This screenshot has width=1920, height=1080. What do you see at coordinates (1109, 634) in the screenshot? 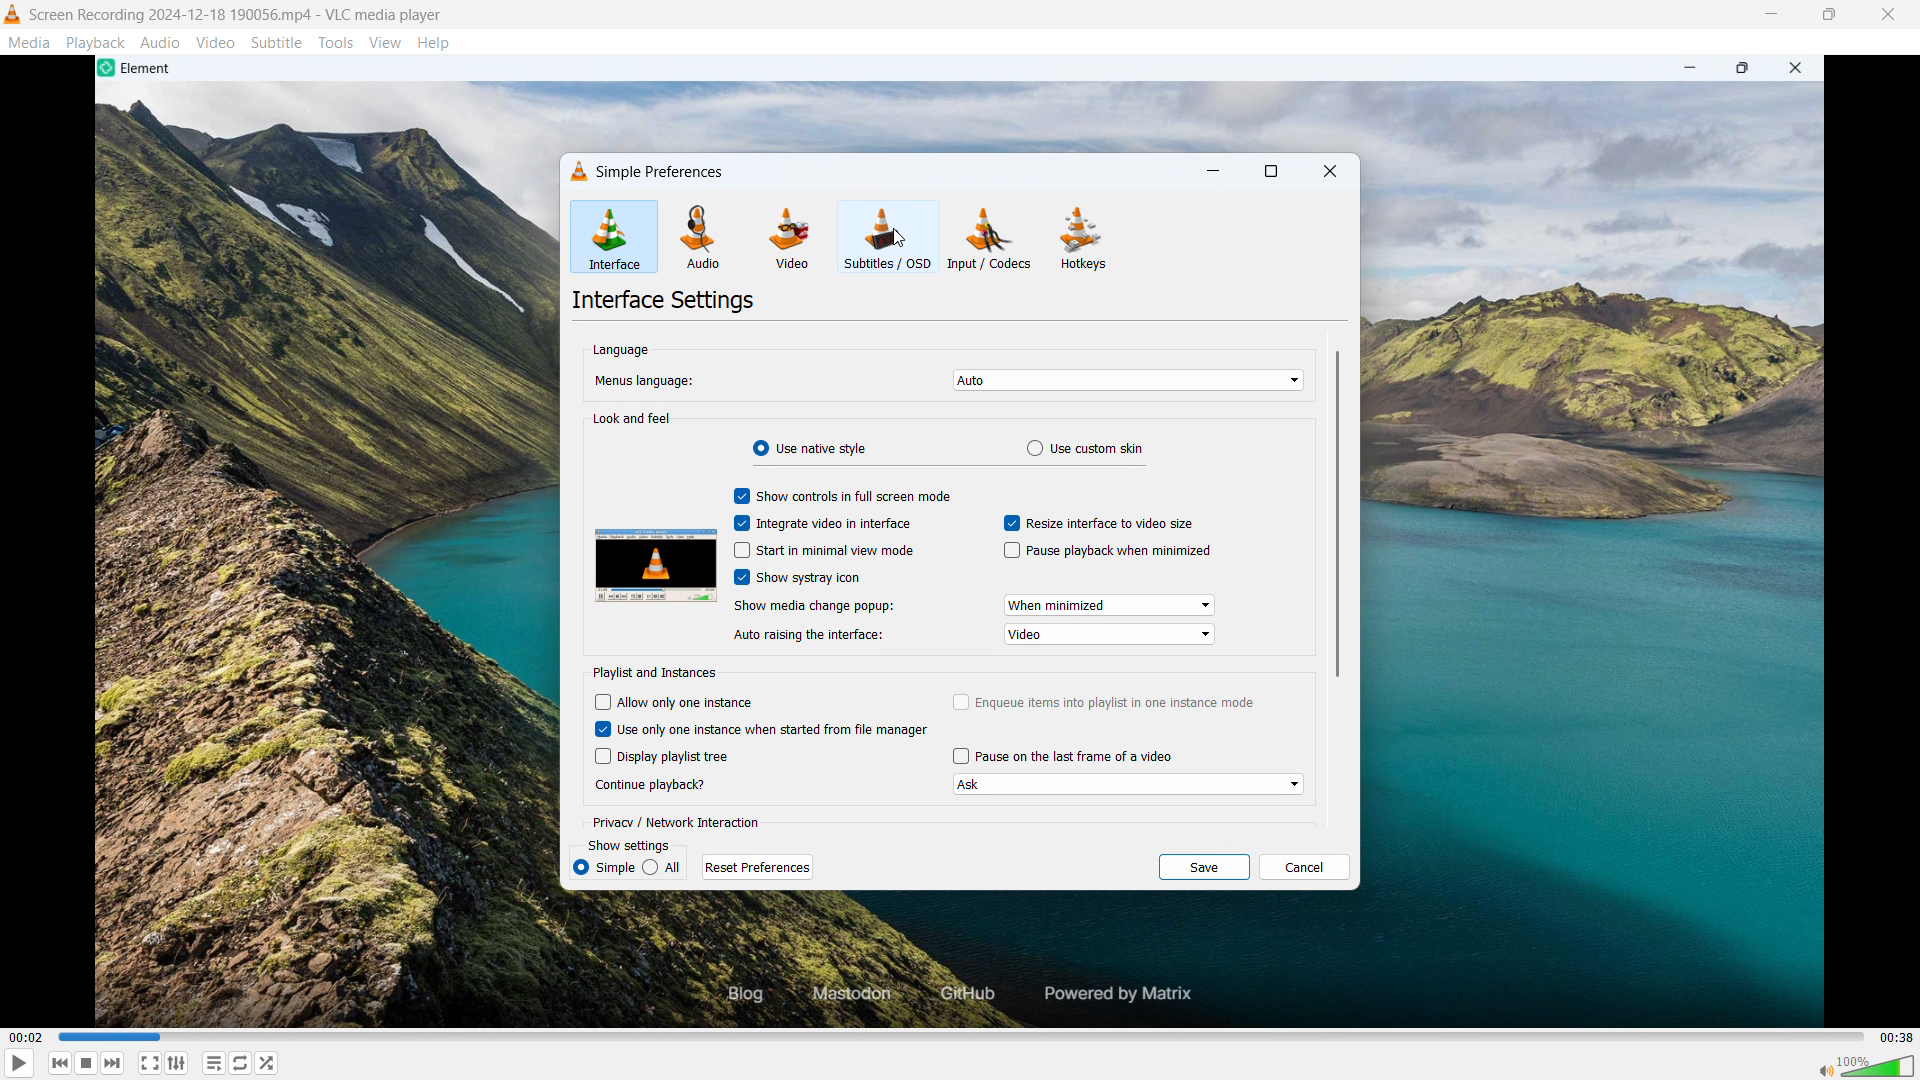
I see `auto raising the interface` at bounding box center [1109, 634].